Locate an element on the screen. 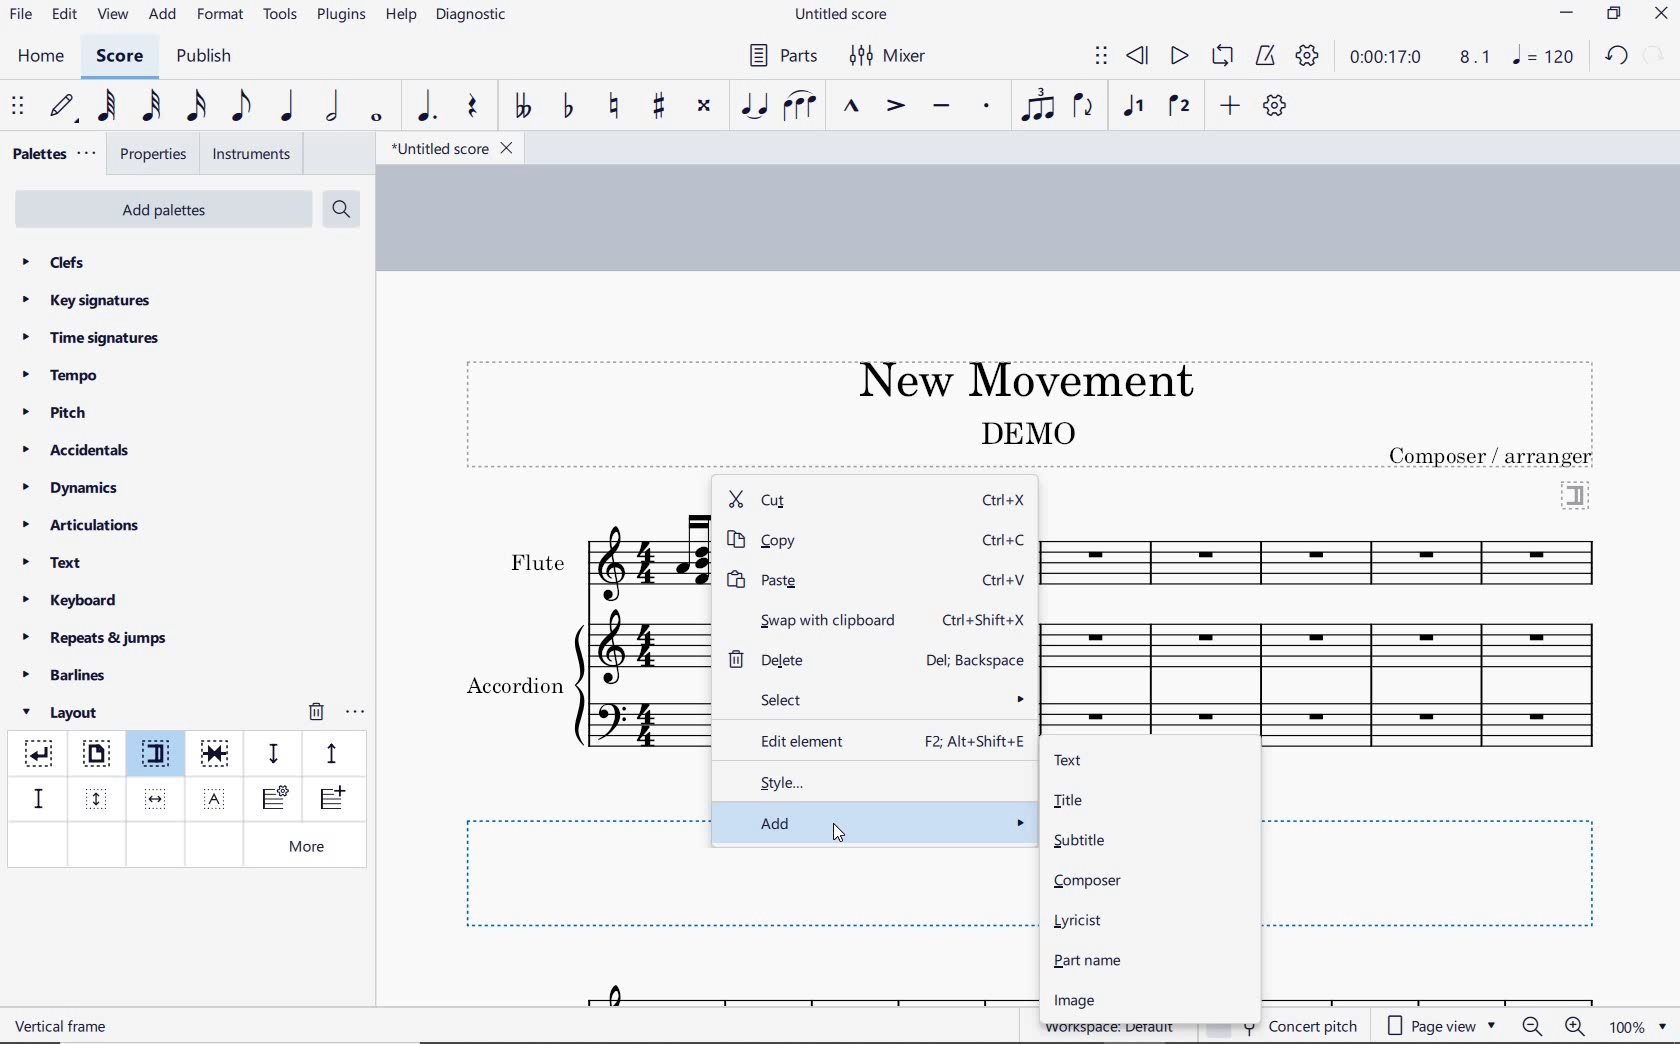  zoom in is located at coordinates (1579, 1028).